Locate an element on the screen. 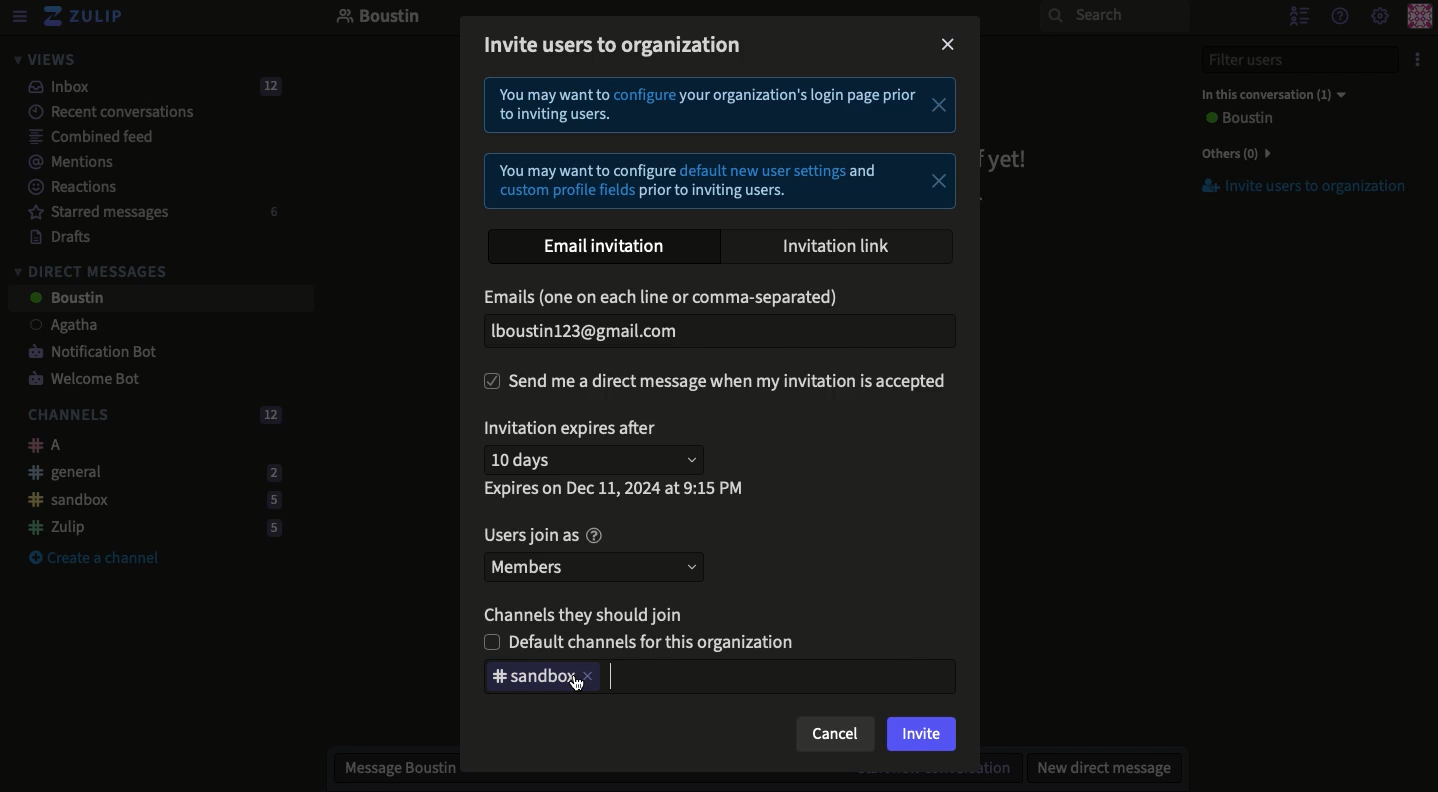  Inbox is located at coordinates (146, 87).